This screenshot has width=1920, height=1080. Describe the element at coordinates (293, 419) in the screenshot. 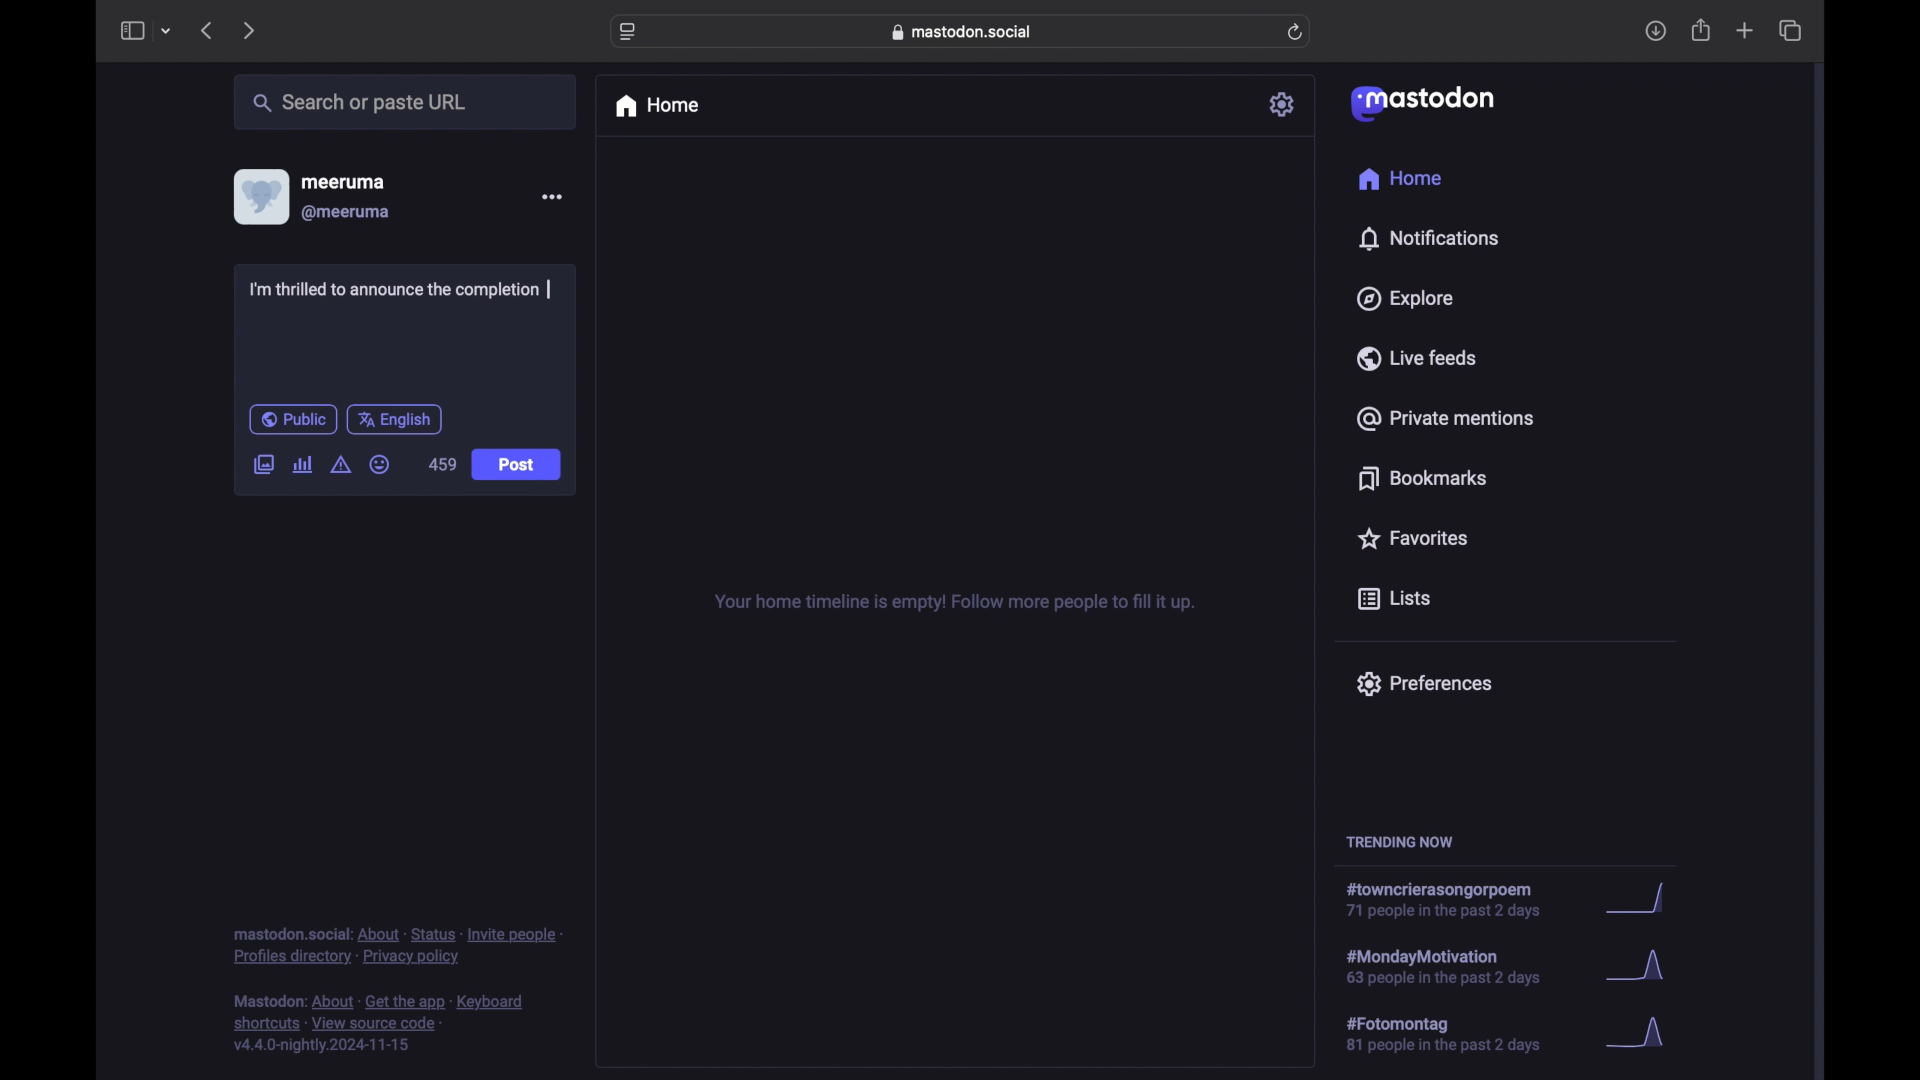

I see `public` at that location.